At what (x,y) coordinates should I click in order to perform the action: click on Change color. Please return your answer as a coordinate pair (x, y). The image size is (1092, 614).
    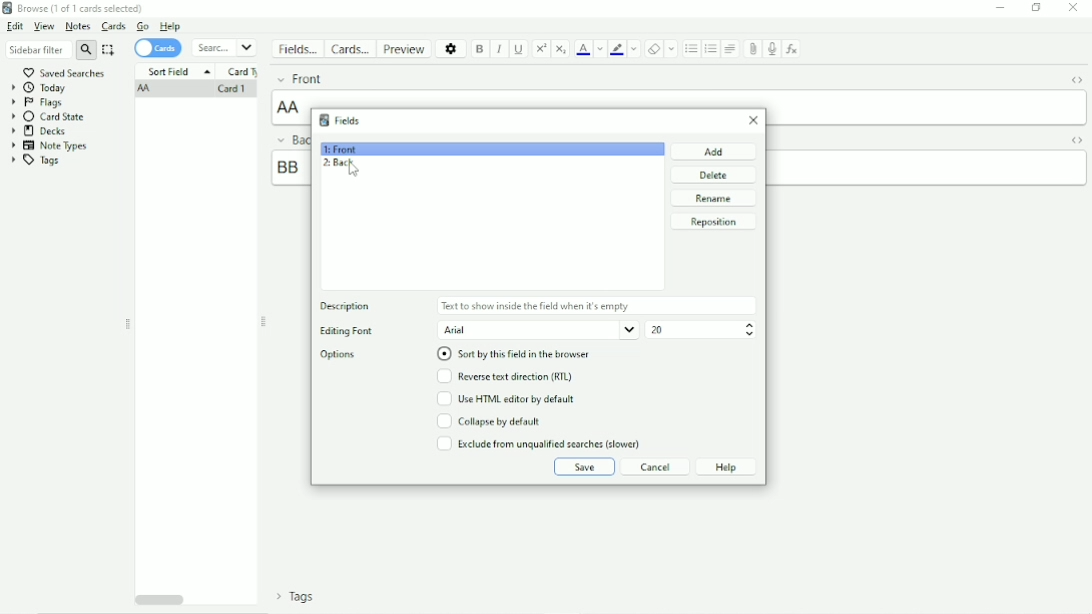
    Looking at the image, I should click on (634, 48).